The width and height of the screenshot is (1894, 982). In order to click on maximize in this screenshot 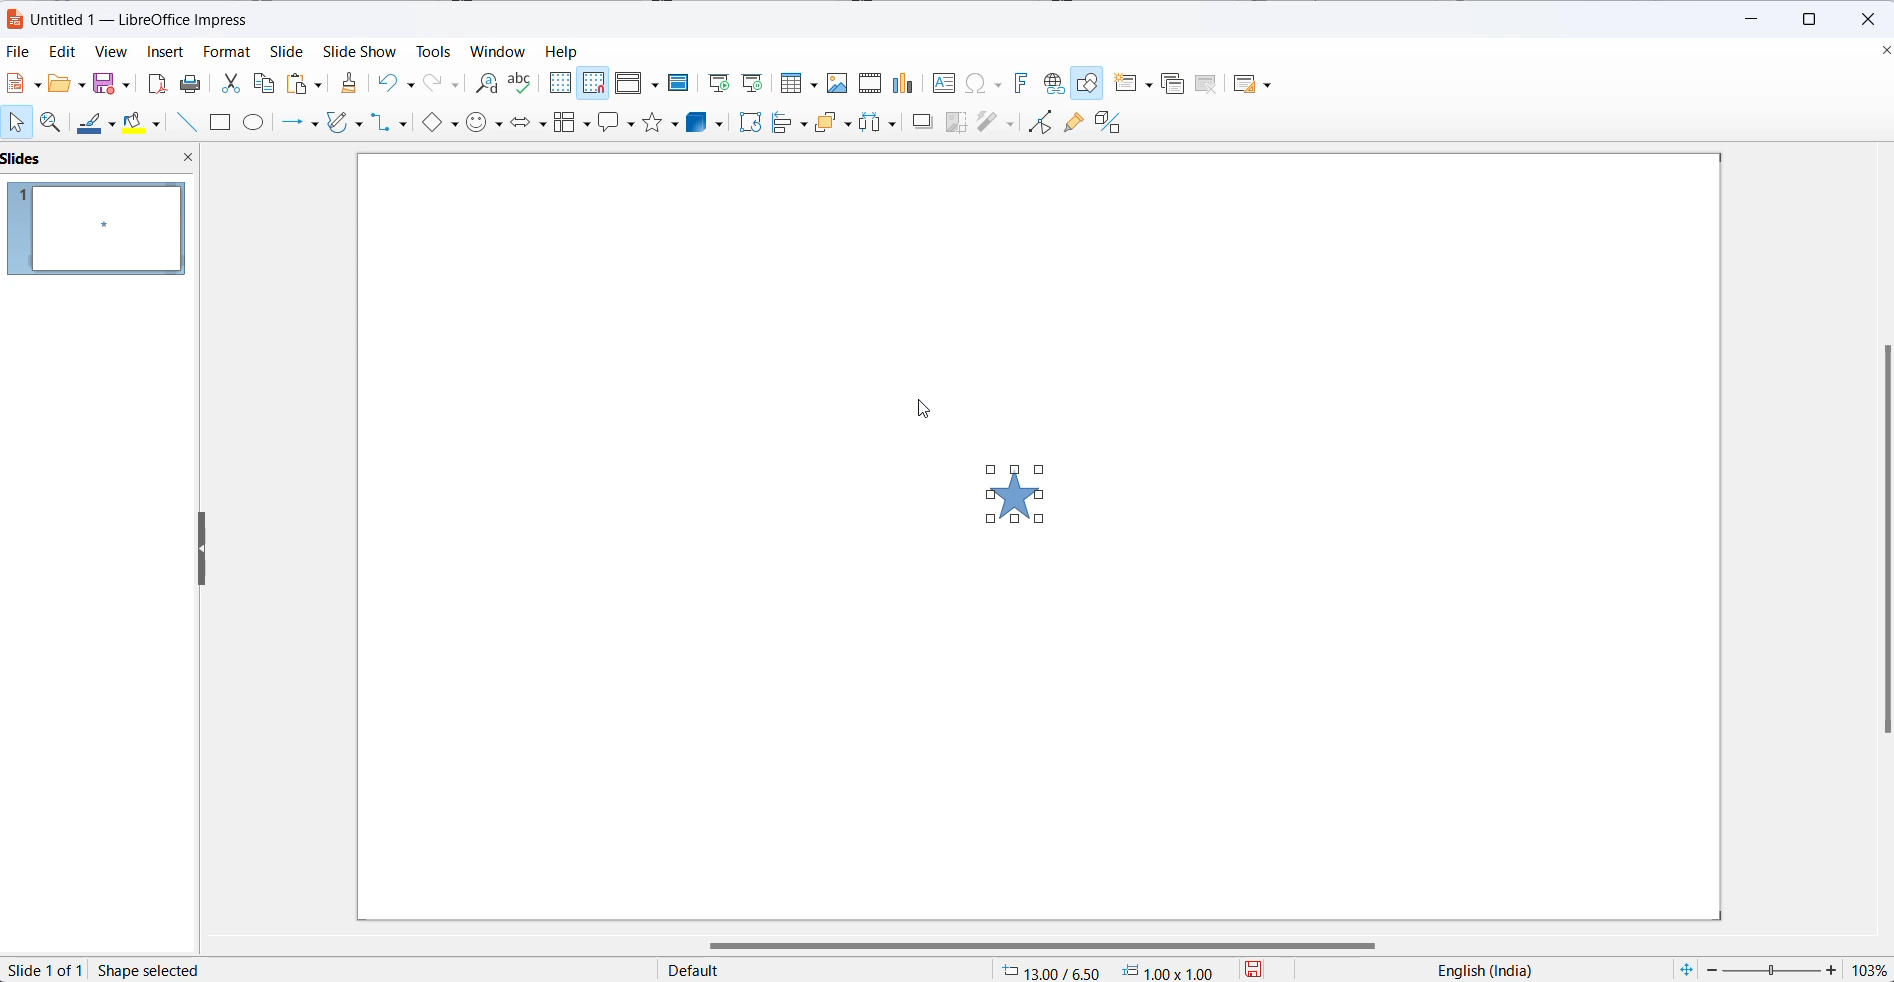, I will do `click(1813, 20)`.